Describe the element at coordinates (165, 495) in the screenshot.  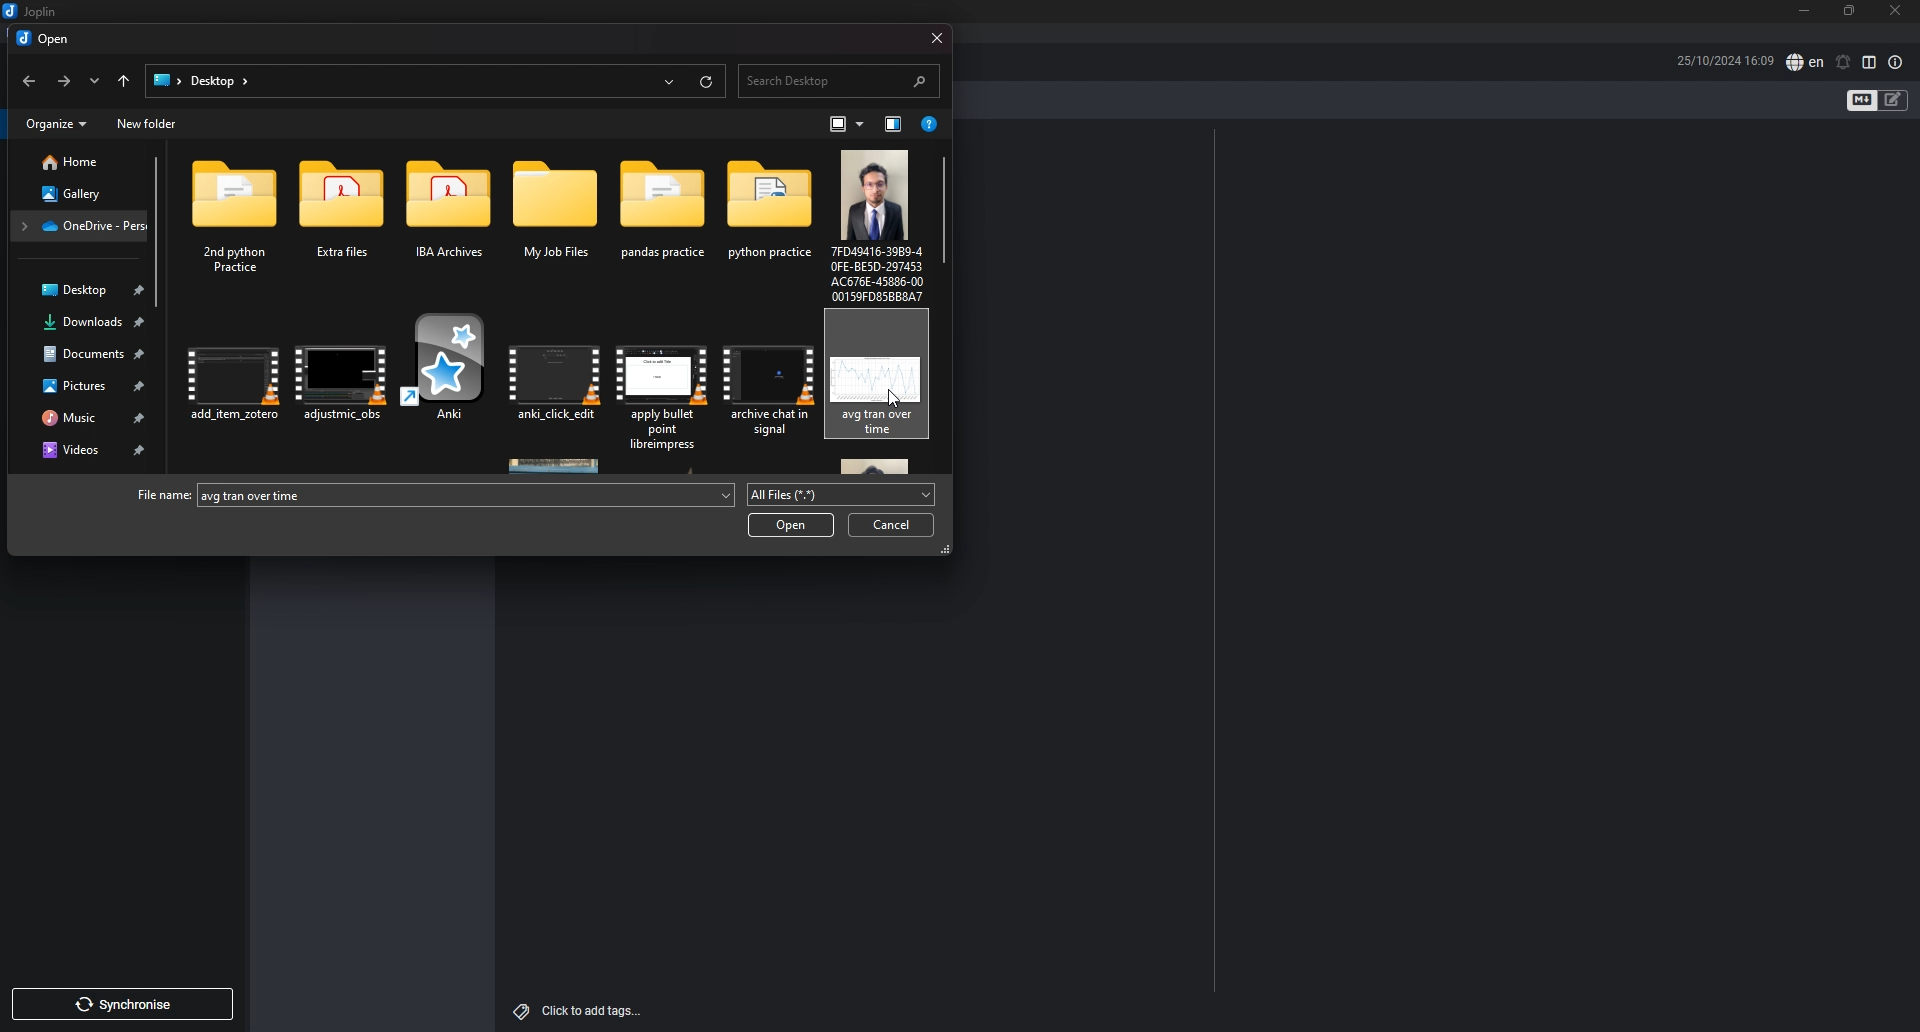
I see `file name` at that location.